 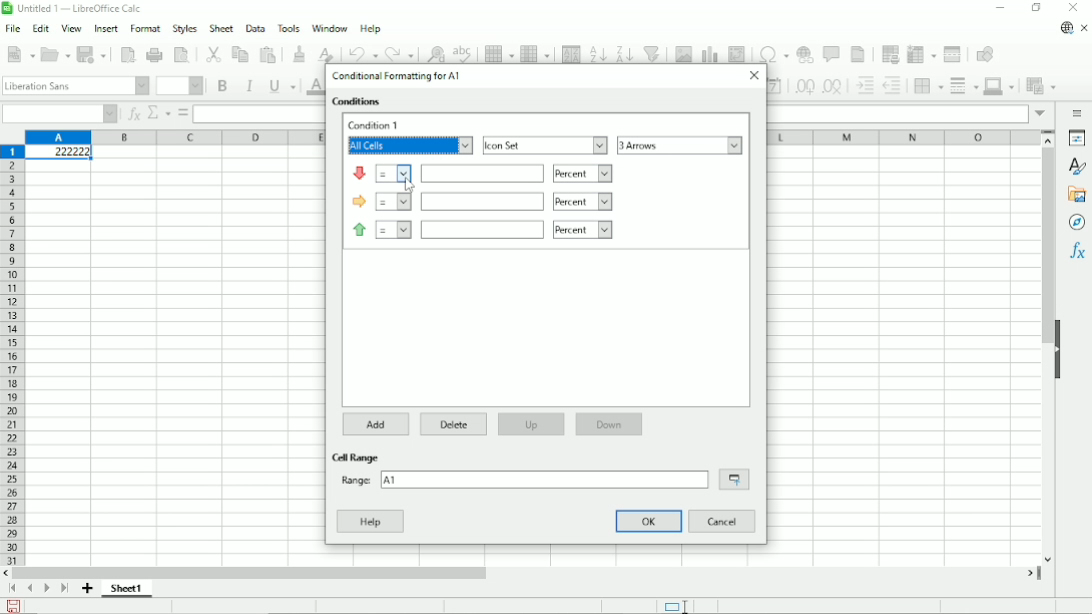 I want to click on Data, so click(x=253, y=27).